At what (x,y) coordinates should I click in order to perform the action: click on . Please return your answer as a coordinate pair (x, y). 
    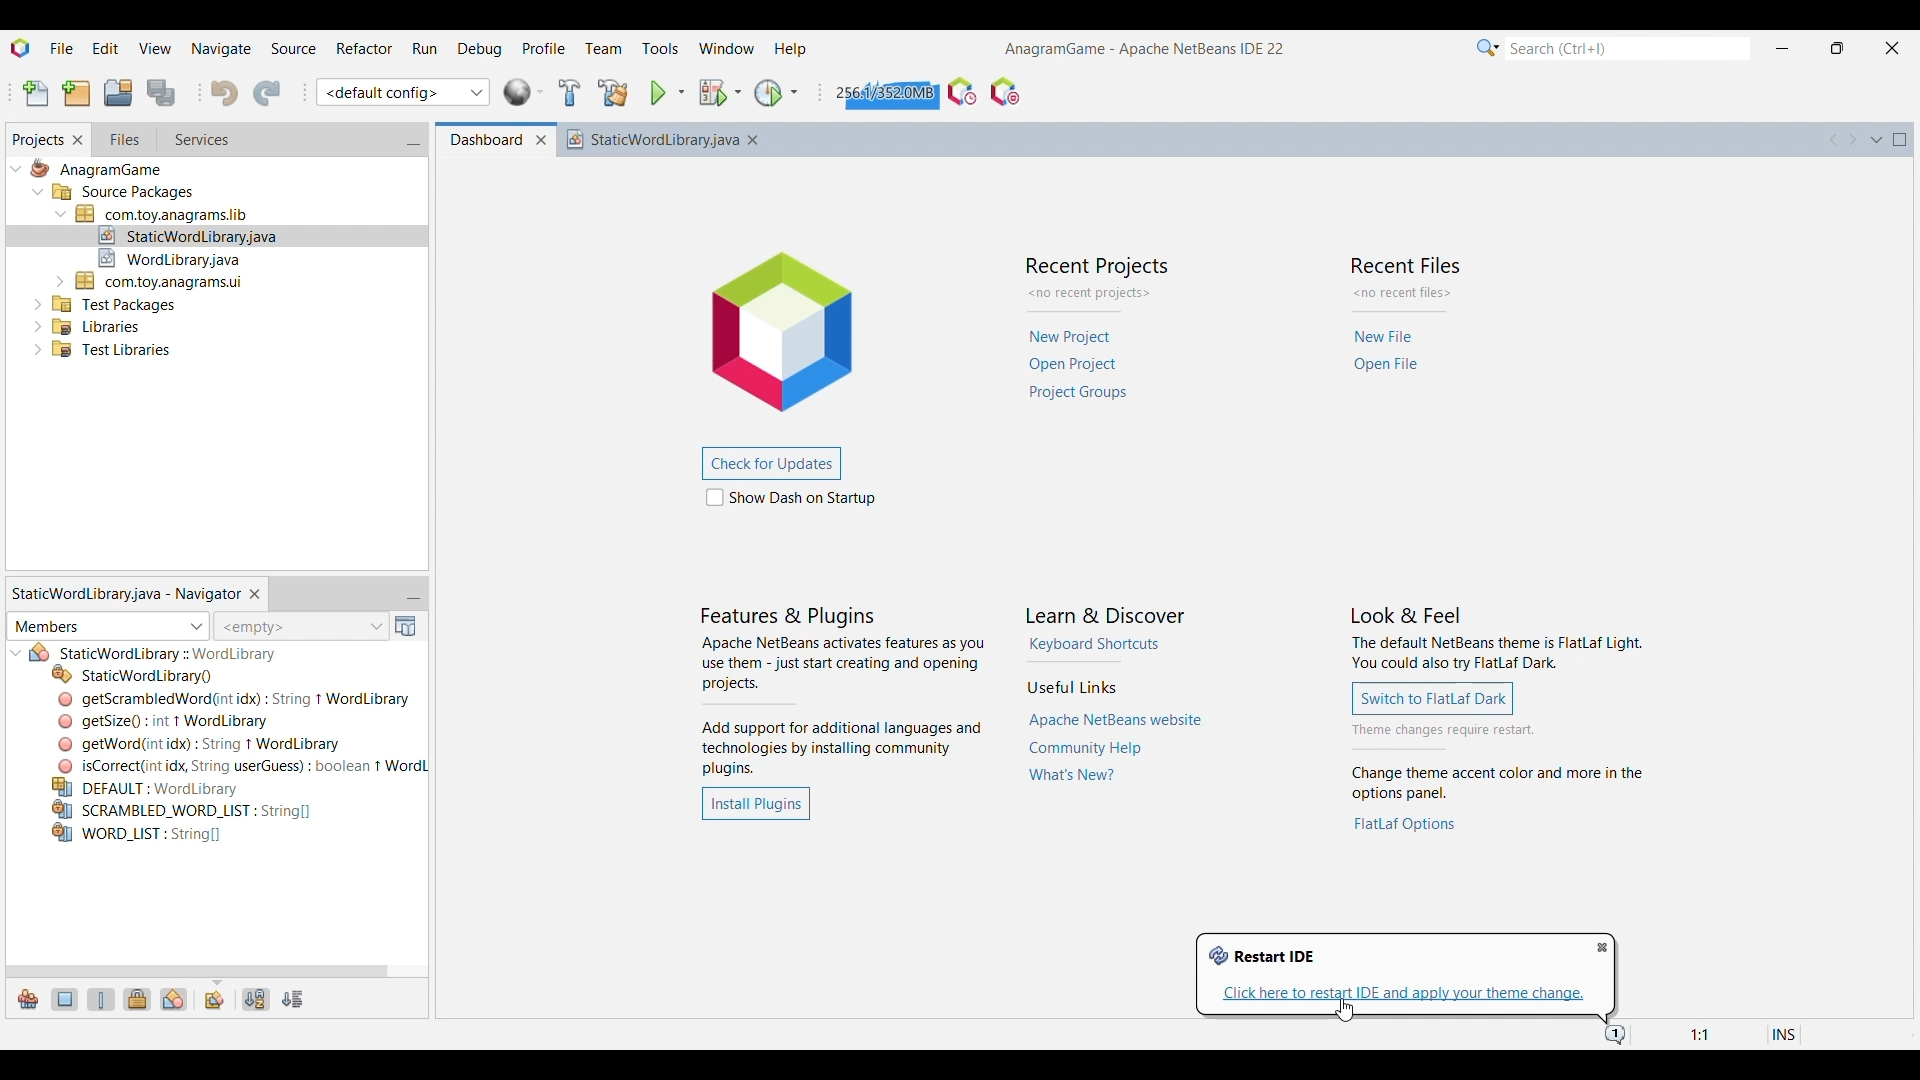
    Looking at the image, I should click on (167, 654).